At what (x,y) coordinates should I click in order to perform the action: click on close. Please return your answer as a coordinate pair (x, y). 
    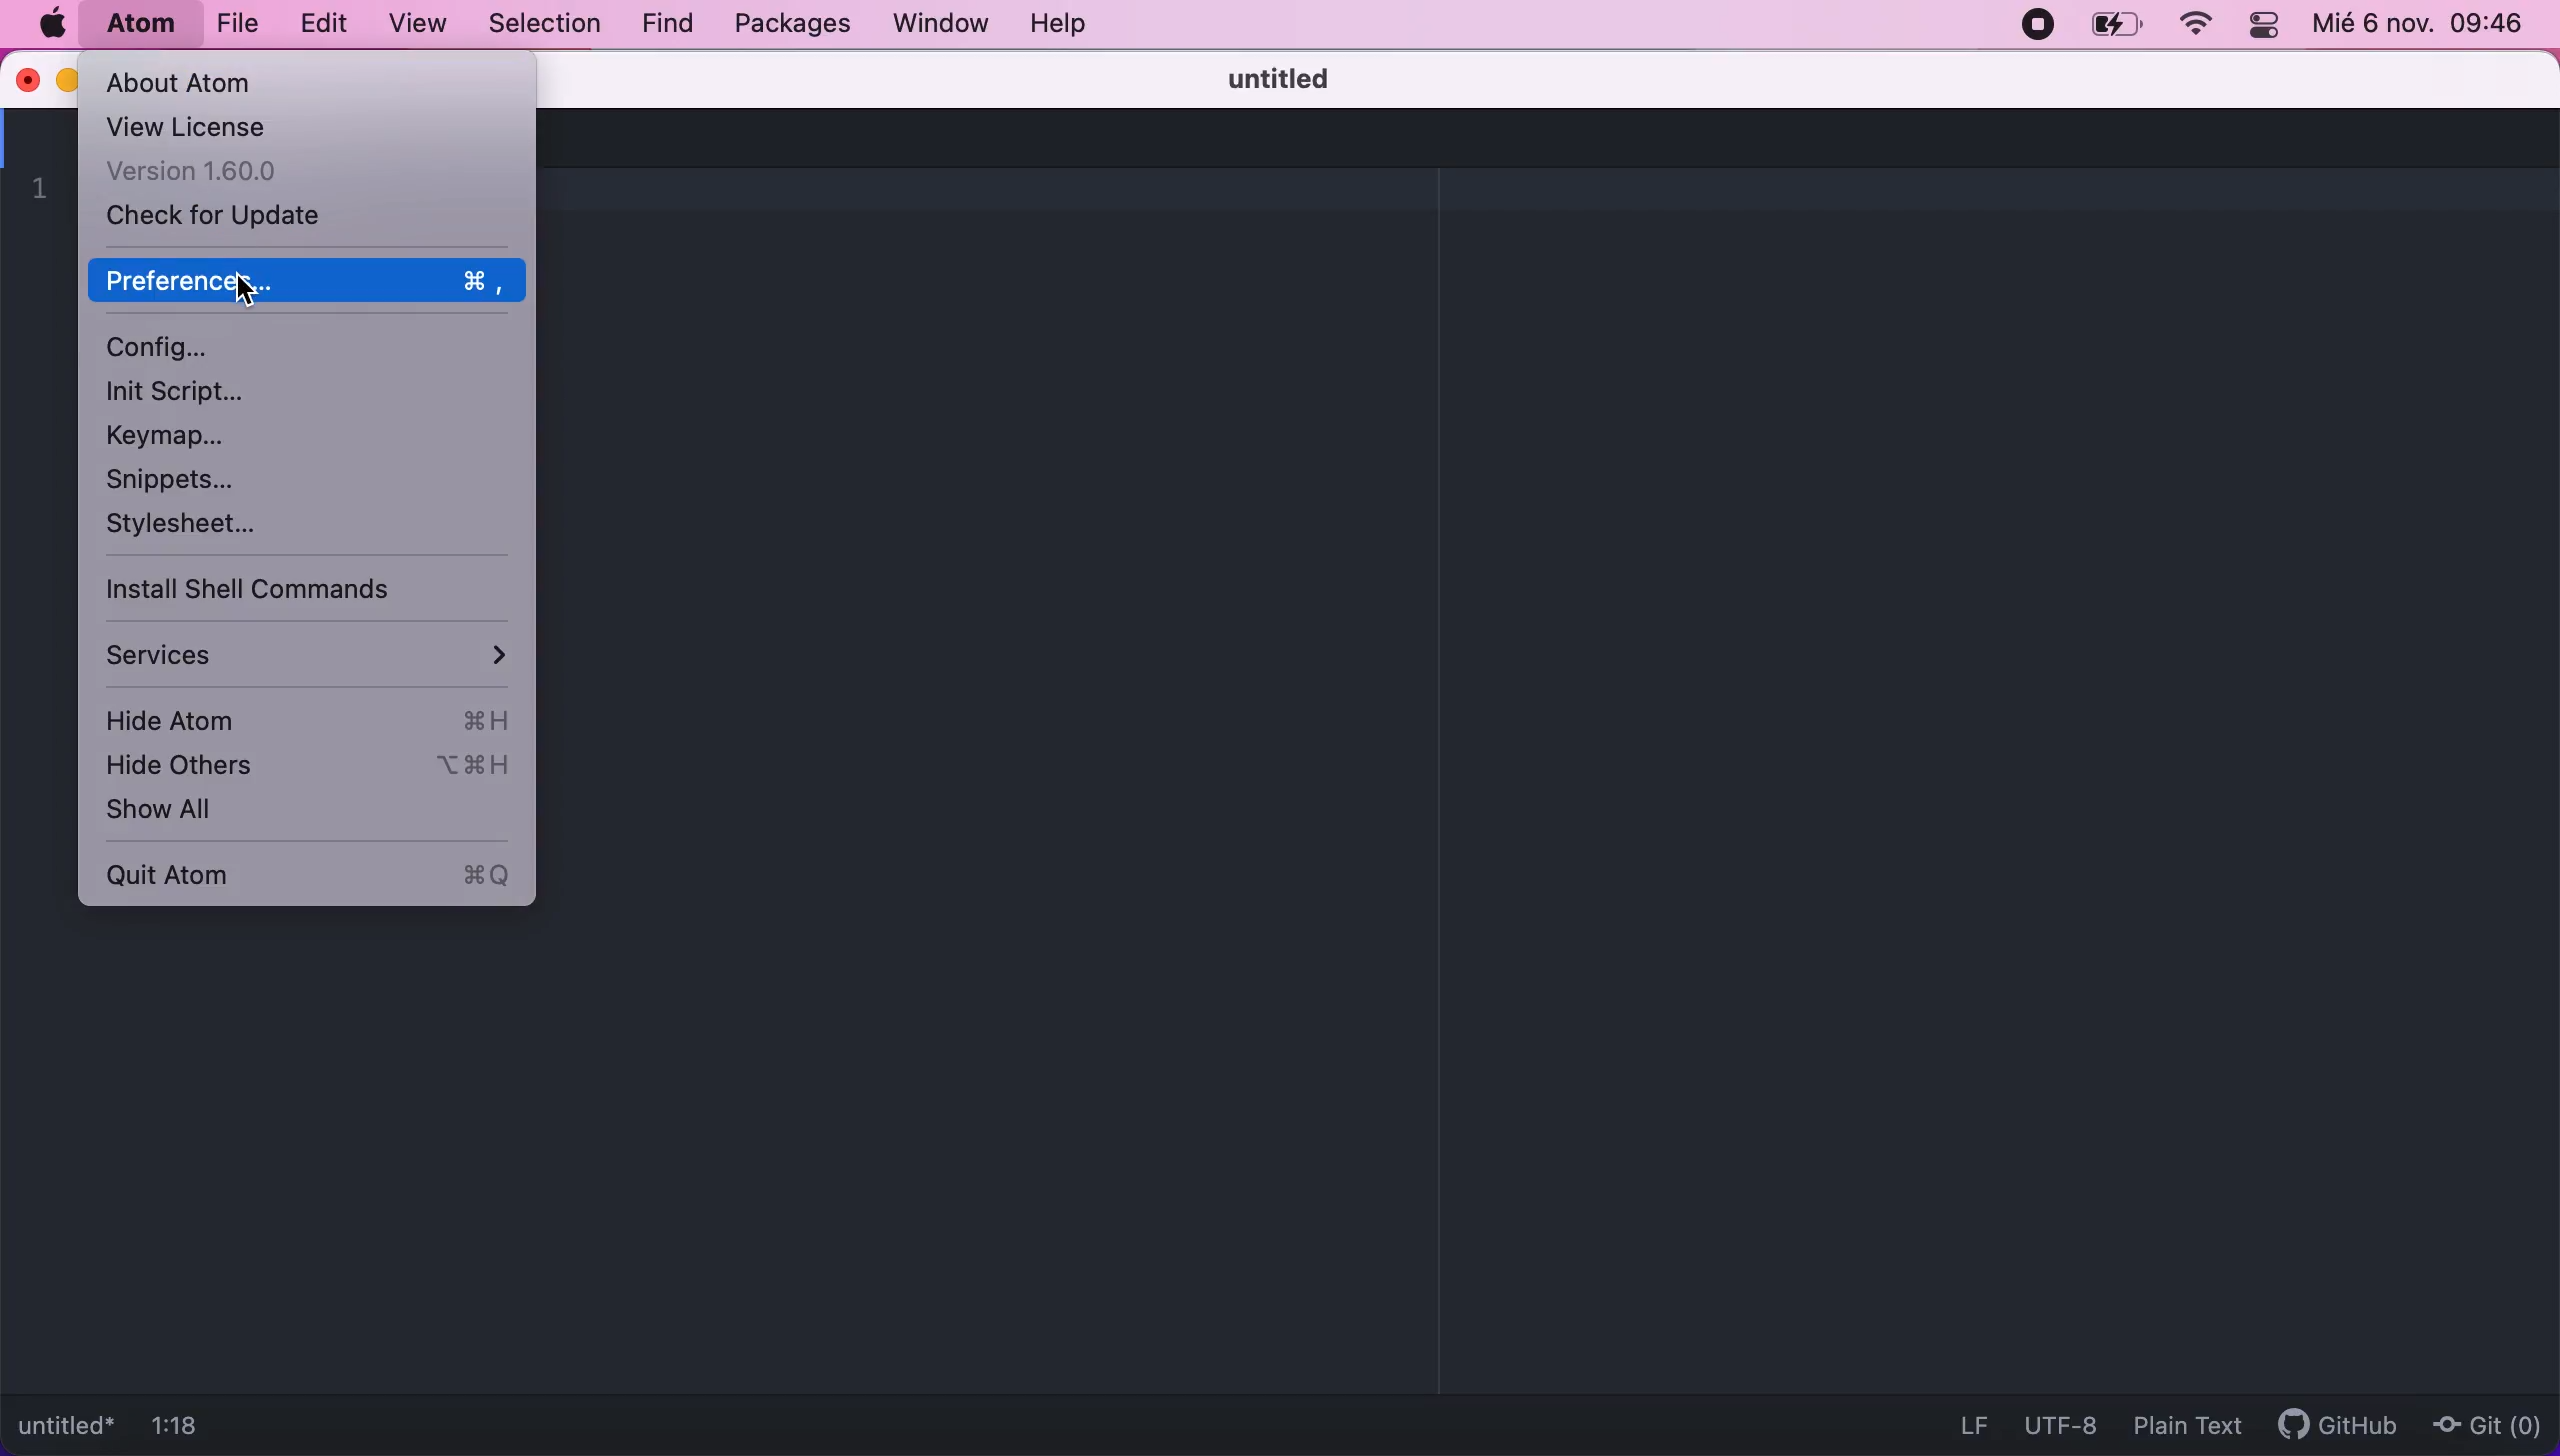
    Looking at the image, I should click on (30, 80).